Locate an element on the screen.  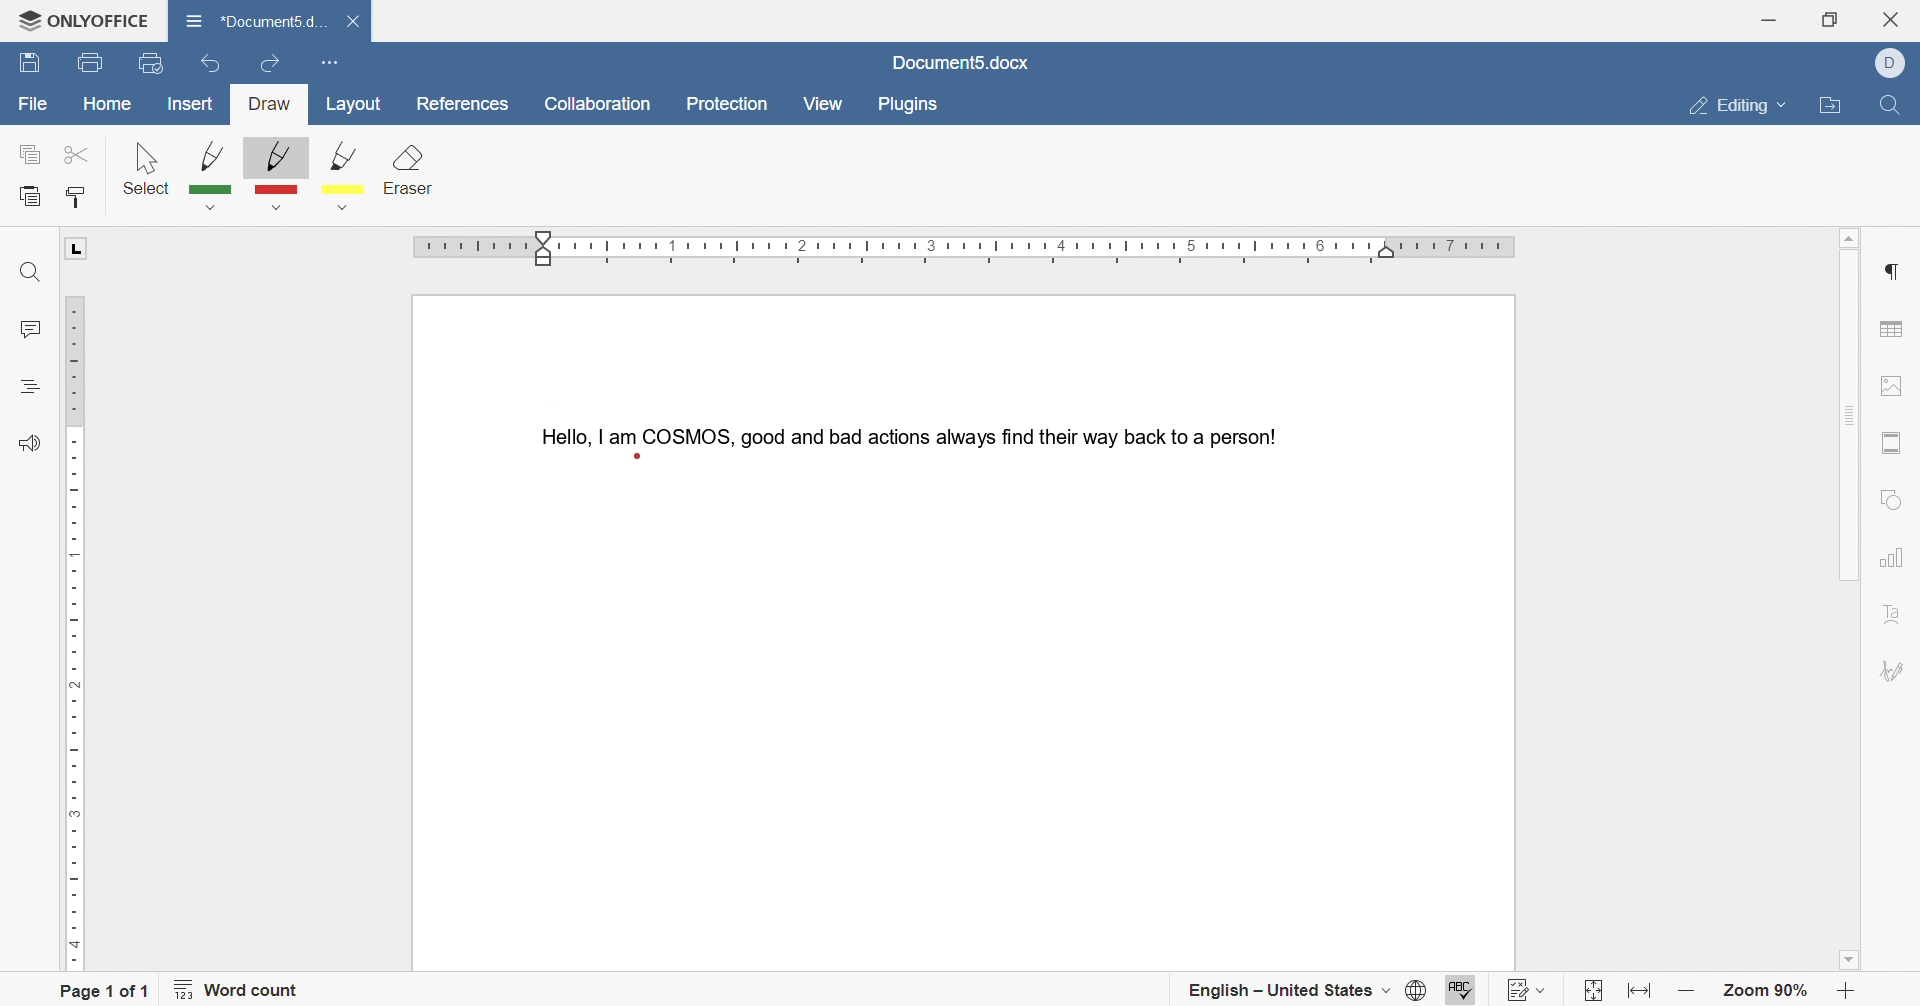
plugins is located at coordinates (909, 105).